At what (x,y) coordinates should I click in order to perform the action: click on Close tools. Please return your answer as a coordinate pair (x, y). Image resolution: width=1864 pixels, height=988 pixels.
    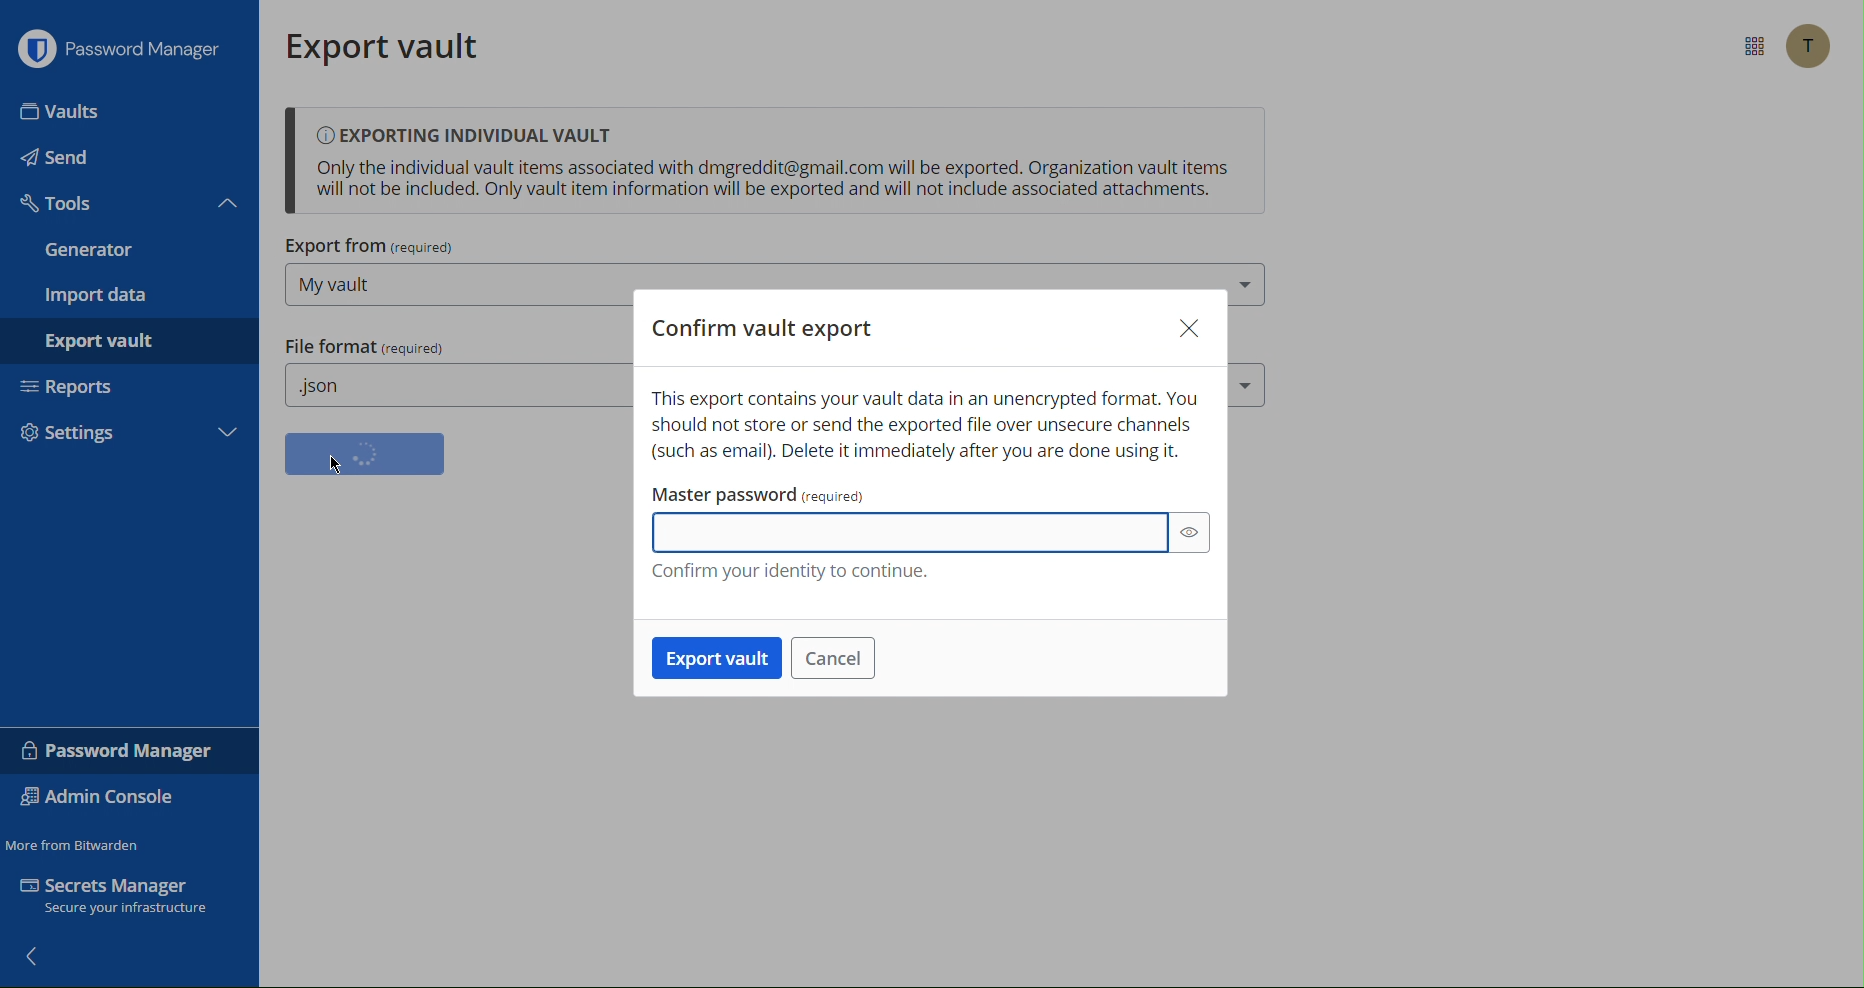
    Looking at the image, I should click on (229, 203).